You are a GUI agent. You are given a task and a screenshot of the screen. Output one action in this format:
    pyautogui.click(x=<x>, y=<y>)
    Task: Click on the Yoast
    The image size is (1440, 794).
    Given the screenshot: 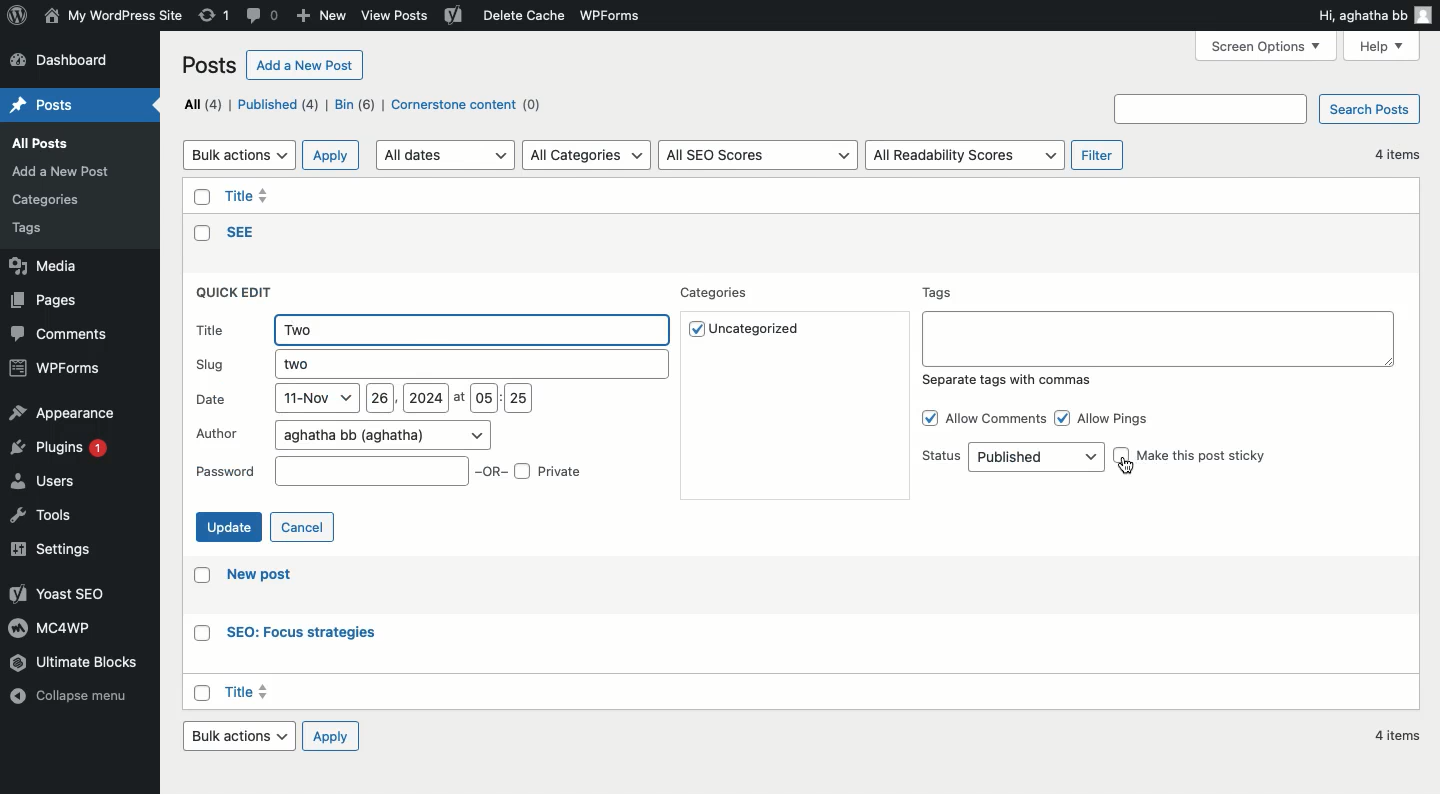 What is the action you would take?
    pyautogui.click(x=454, y=17)
    